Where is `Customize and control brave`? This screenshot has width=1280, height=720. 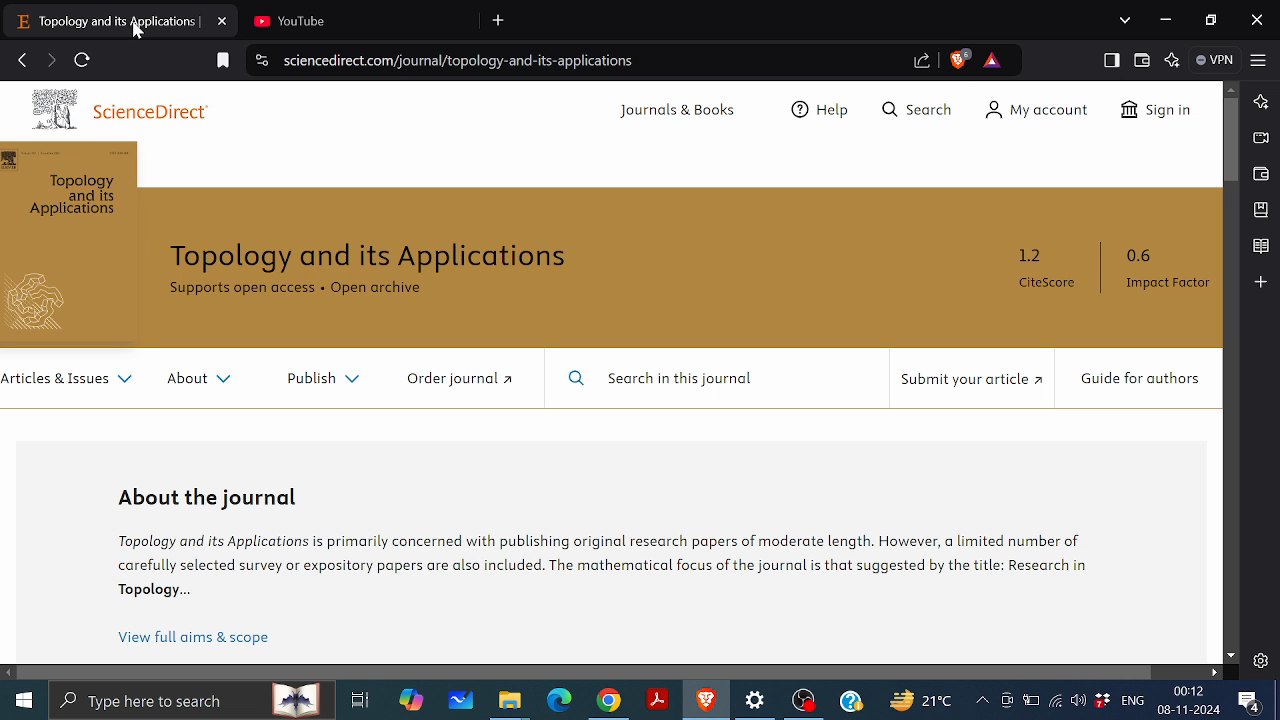
Customize and control brave is located at coordinates (1259, 59).